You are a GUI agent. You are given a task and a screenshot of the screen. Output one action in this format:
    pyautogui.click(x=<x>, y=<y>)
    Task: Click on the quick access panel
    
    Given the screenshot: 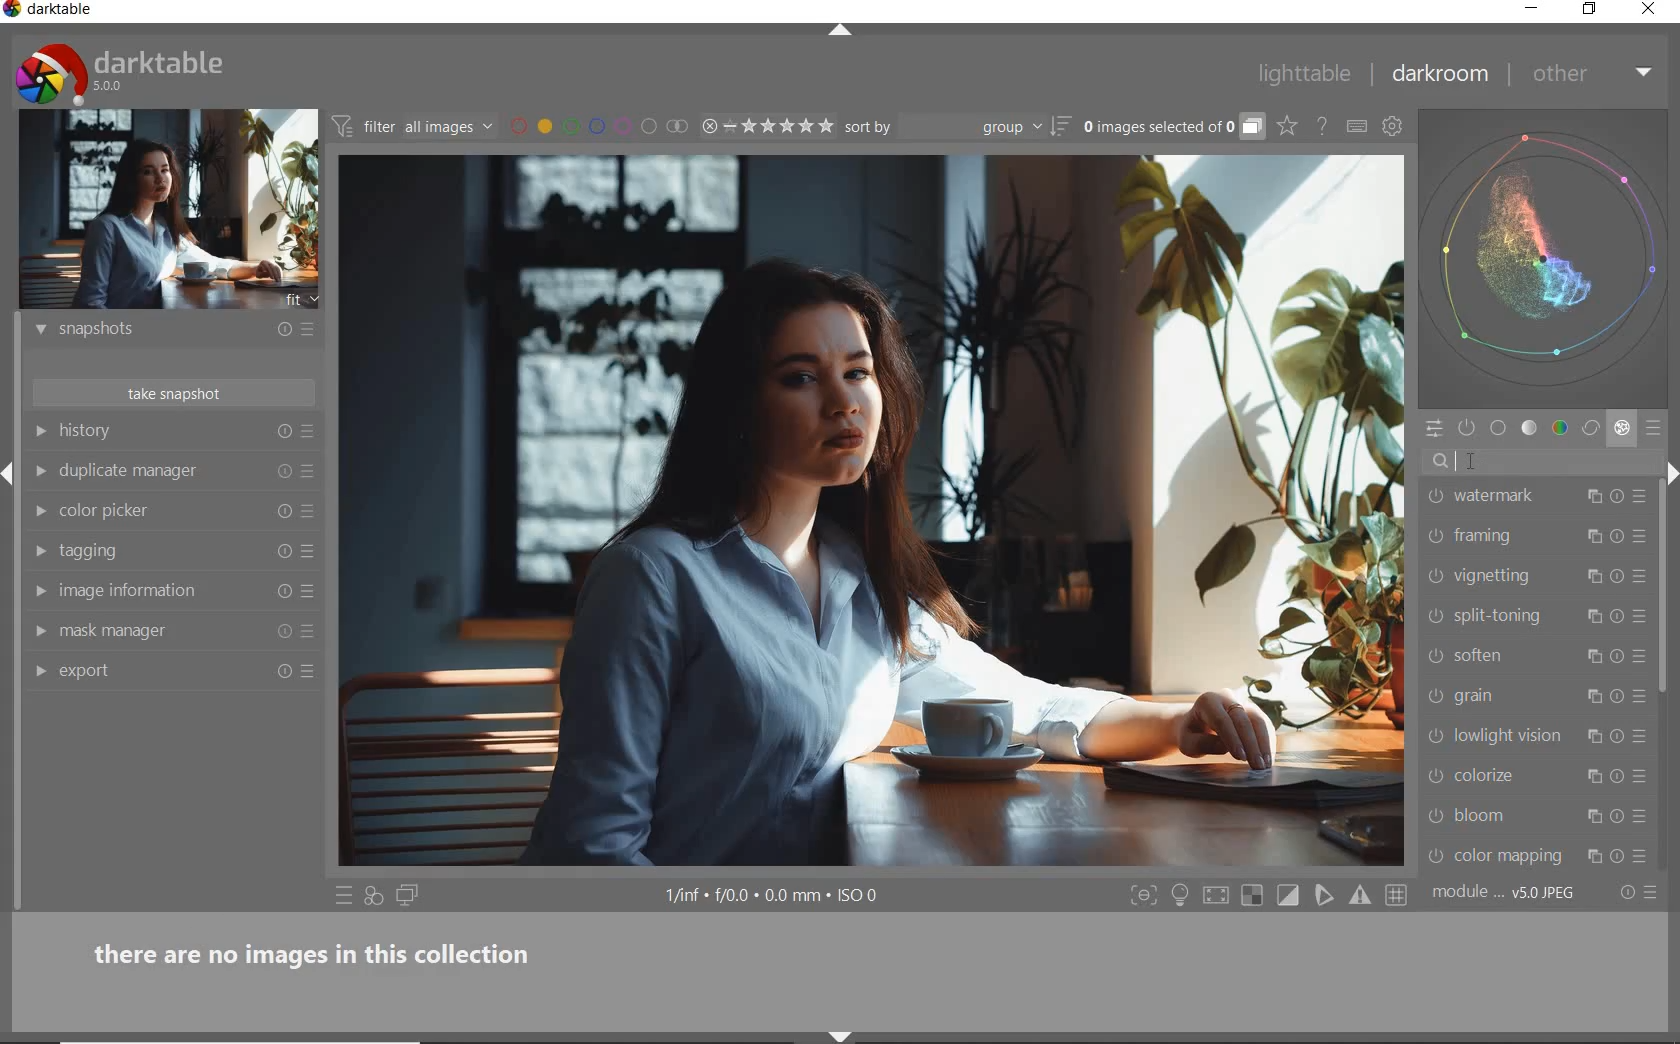 What is the action you would take?
    pyautogui.click(x=1433, y=428)
    